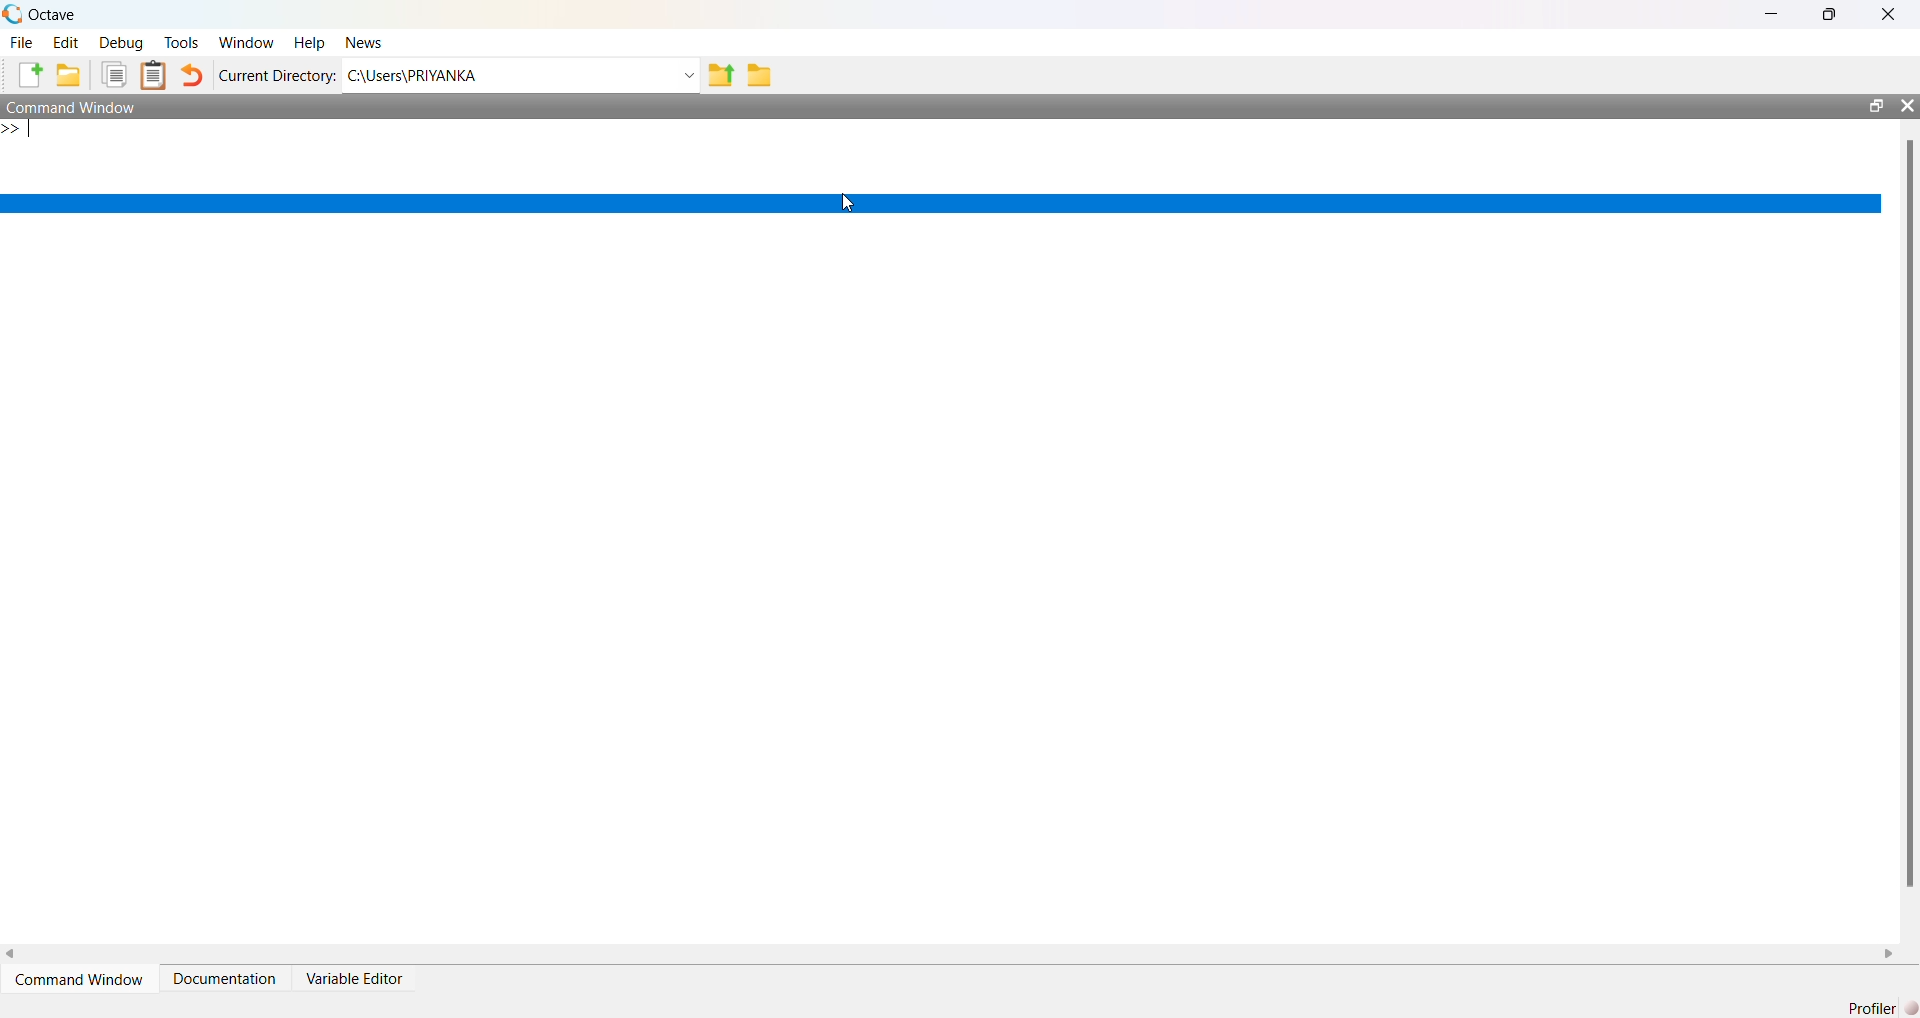 The height and width of the screenshot is (1018, 1920). I want to click on Tools, so click(182, 42).